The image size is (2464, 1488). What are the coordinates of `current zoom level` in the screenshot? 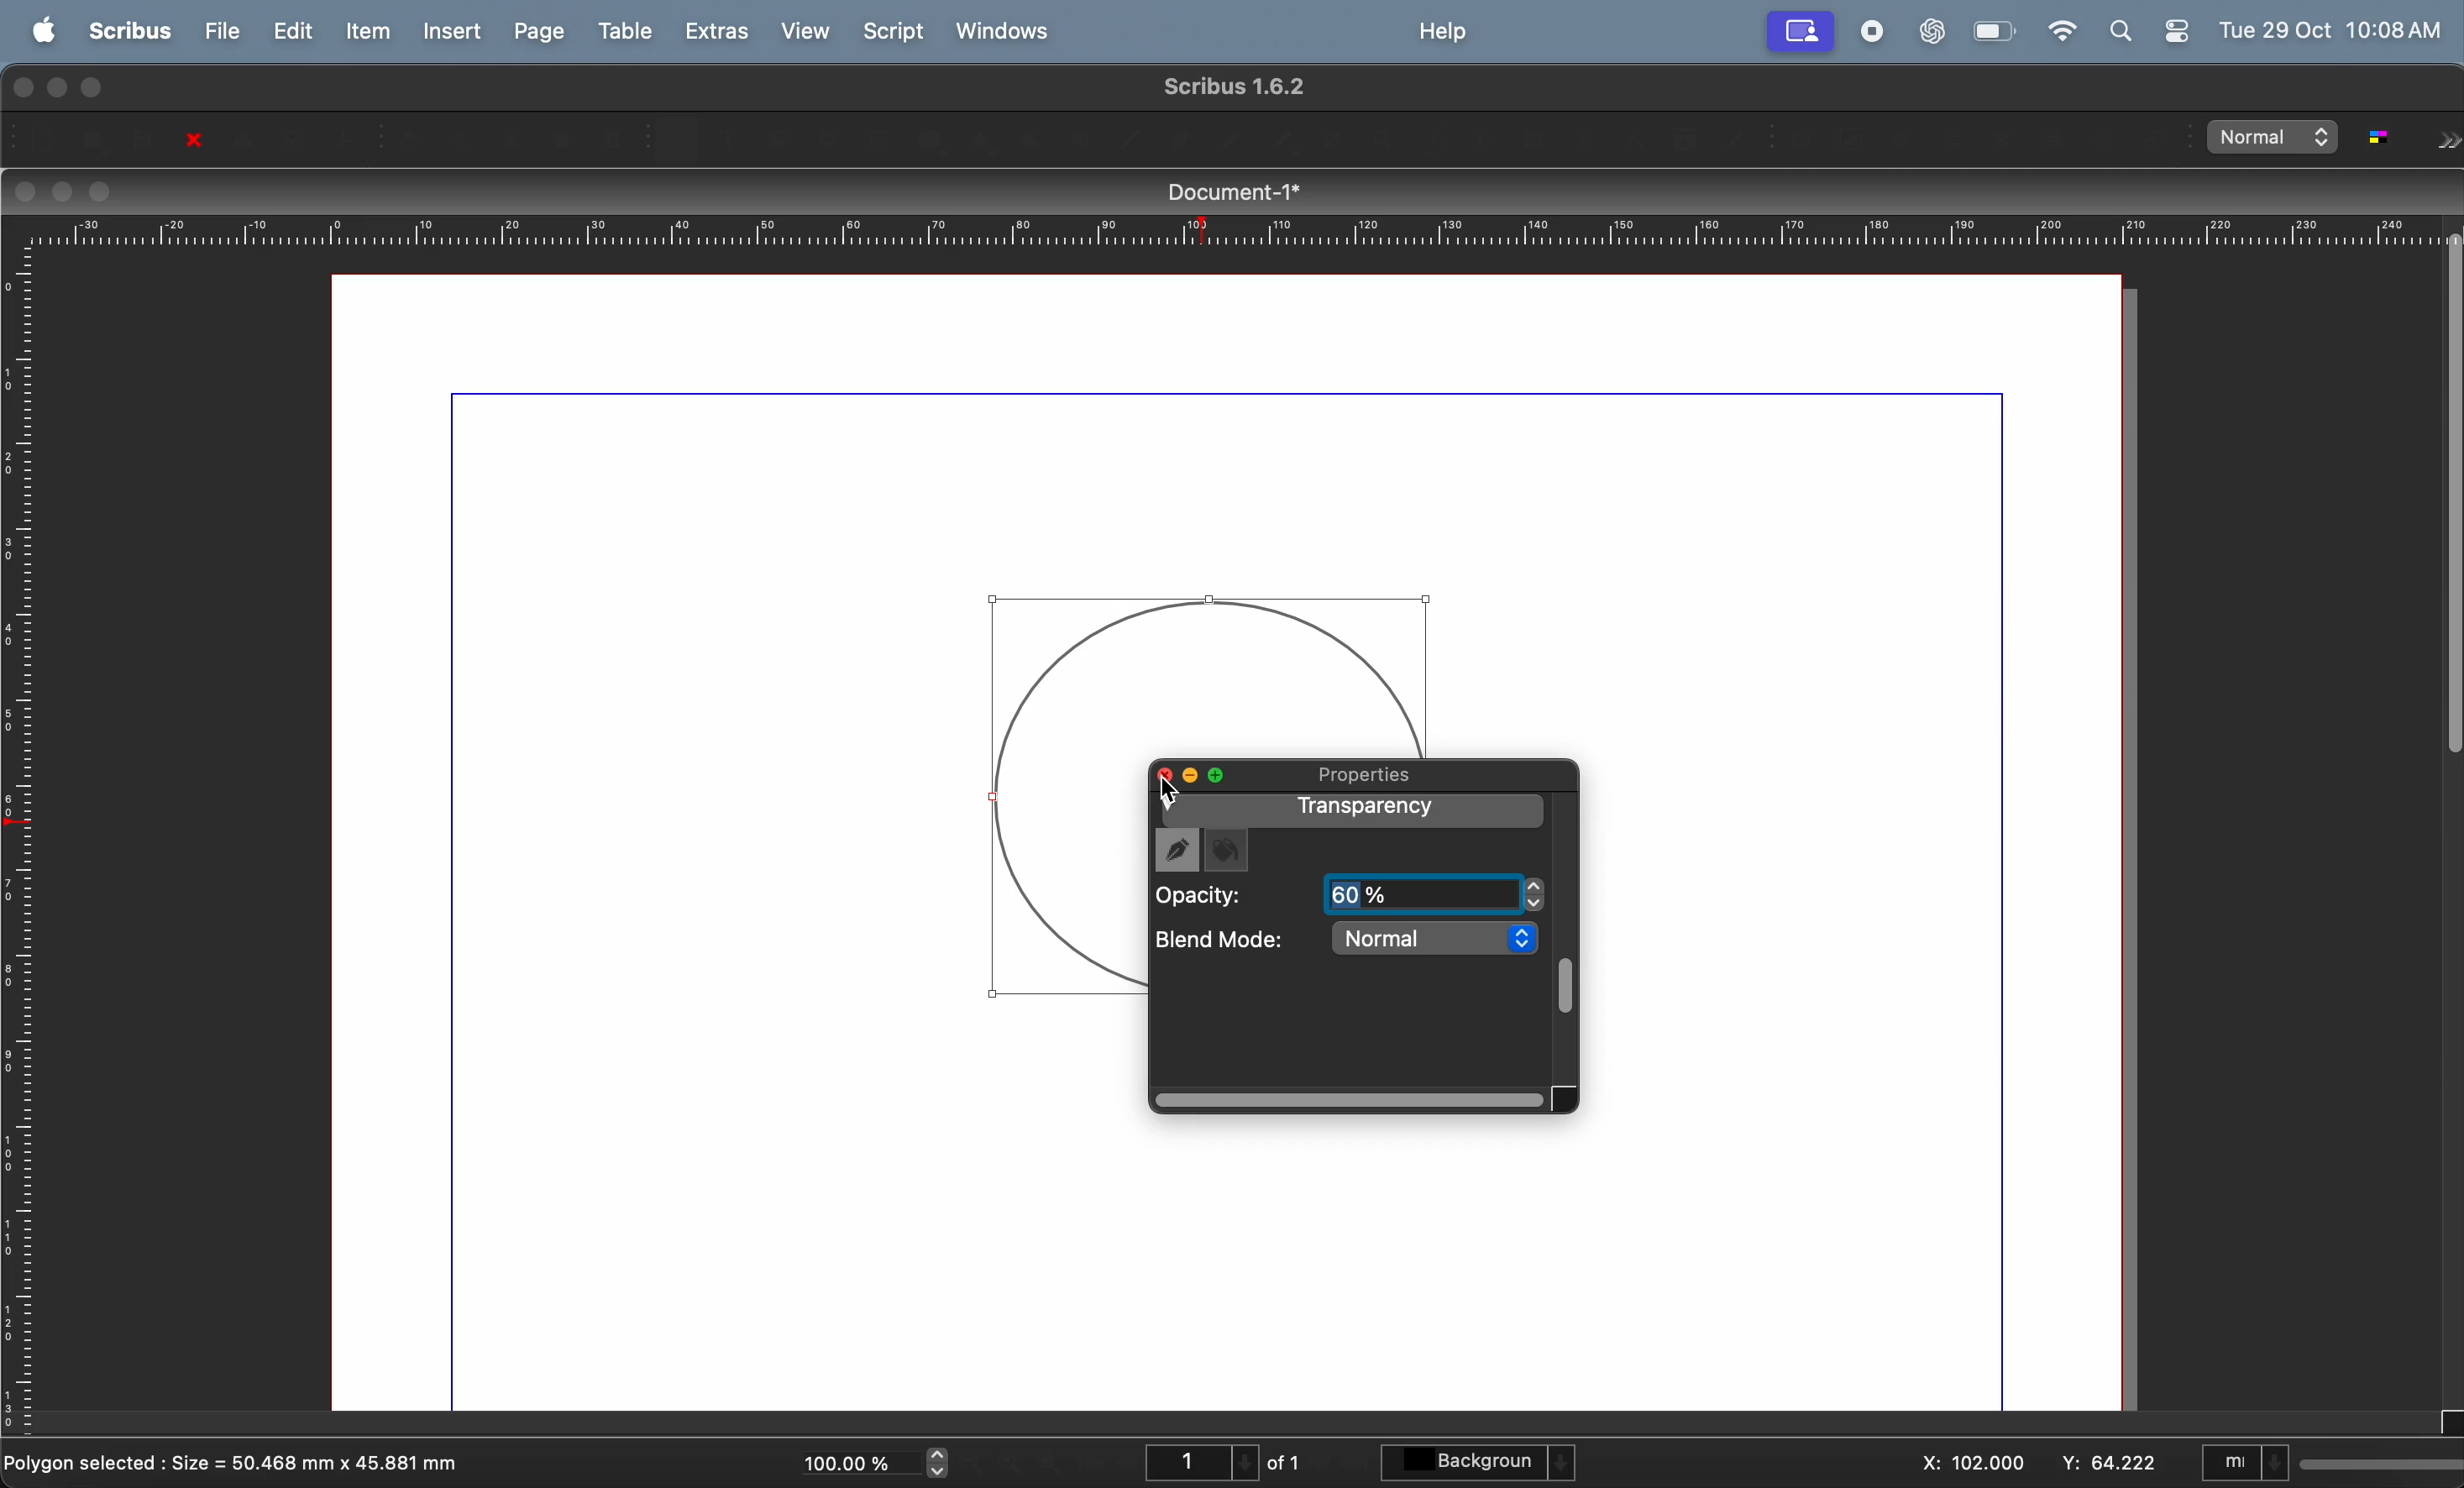 It's located at (883, 1461).